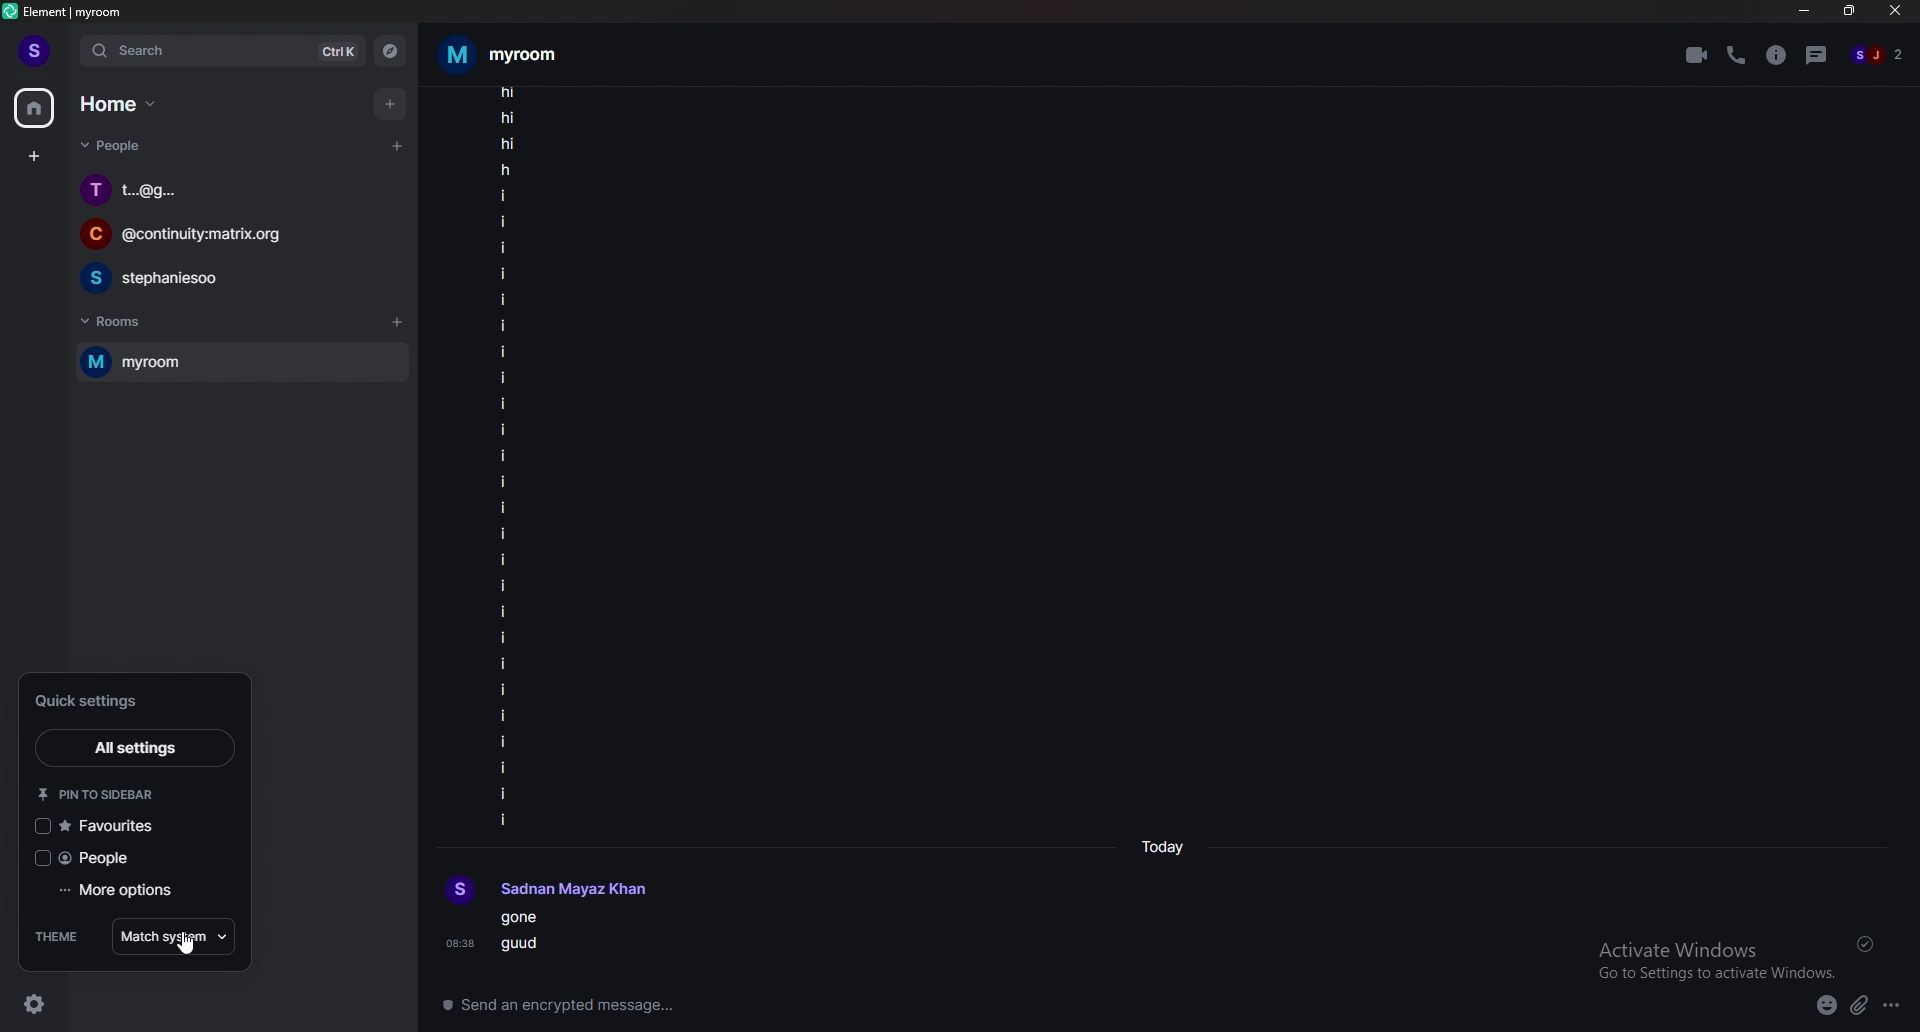 This screenshot has height=1032, width=1920. I want to click on explore, so click(390, 50).